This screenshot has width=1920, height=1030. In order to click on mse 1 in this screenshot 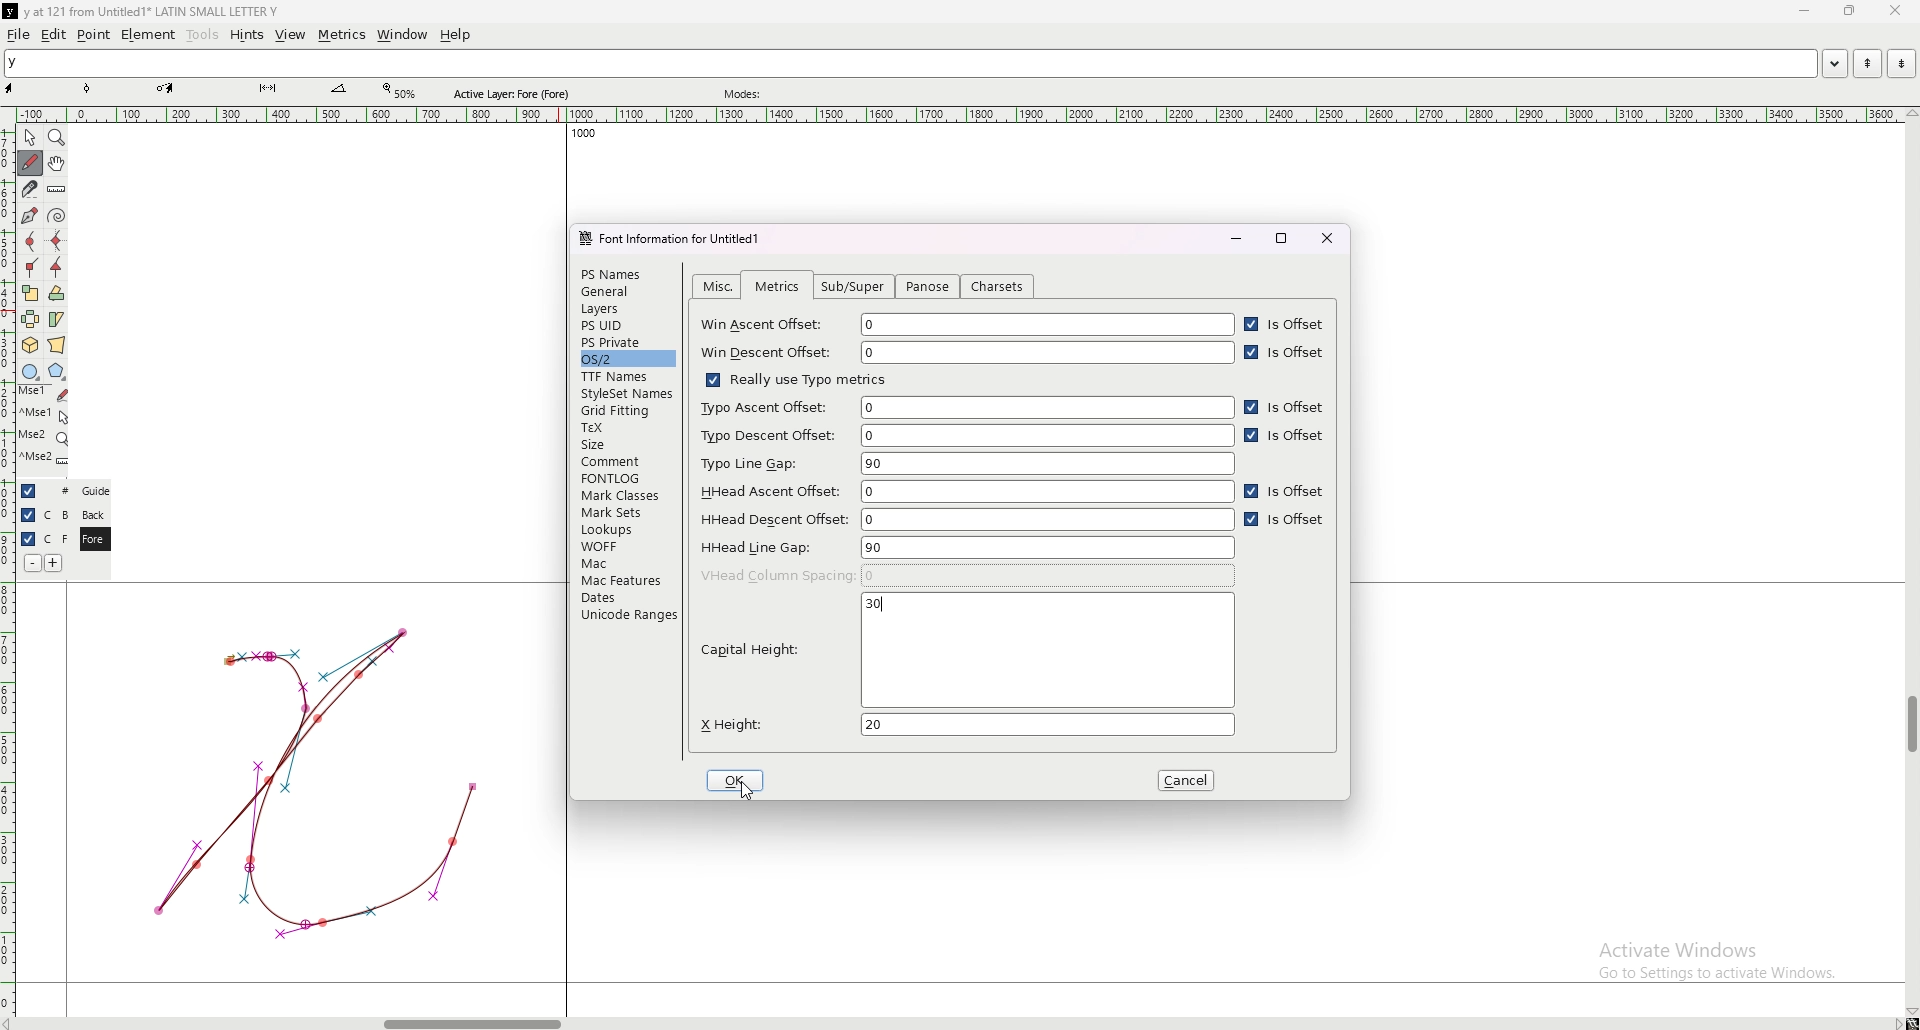, I will do `click(43, 393)`.